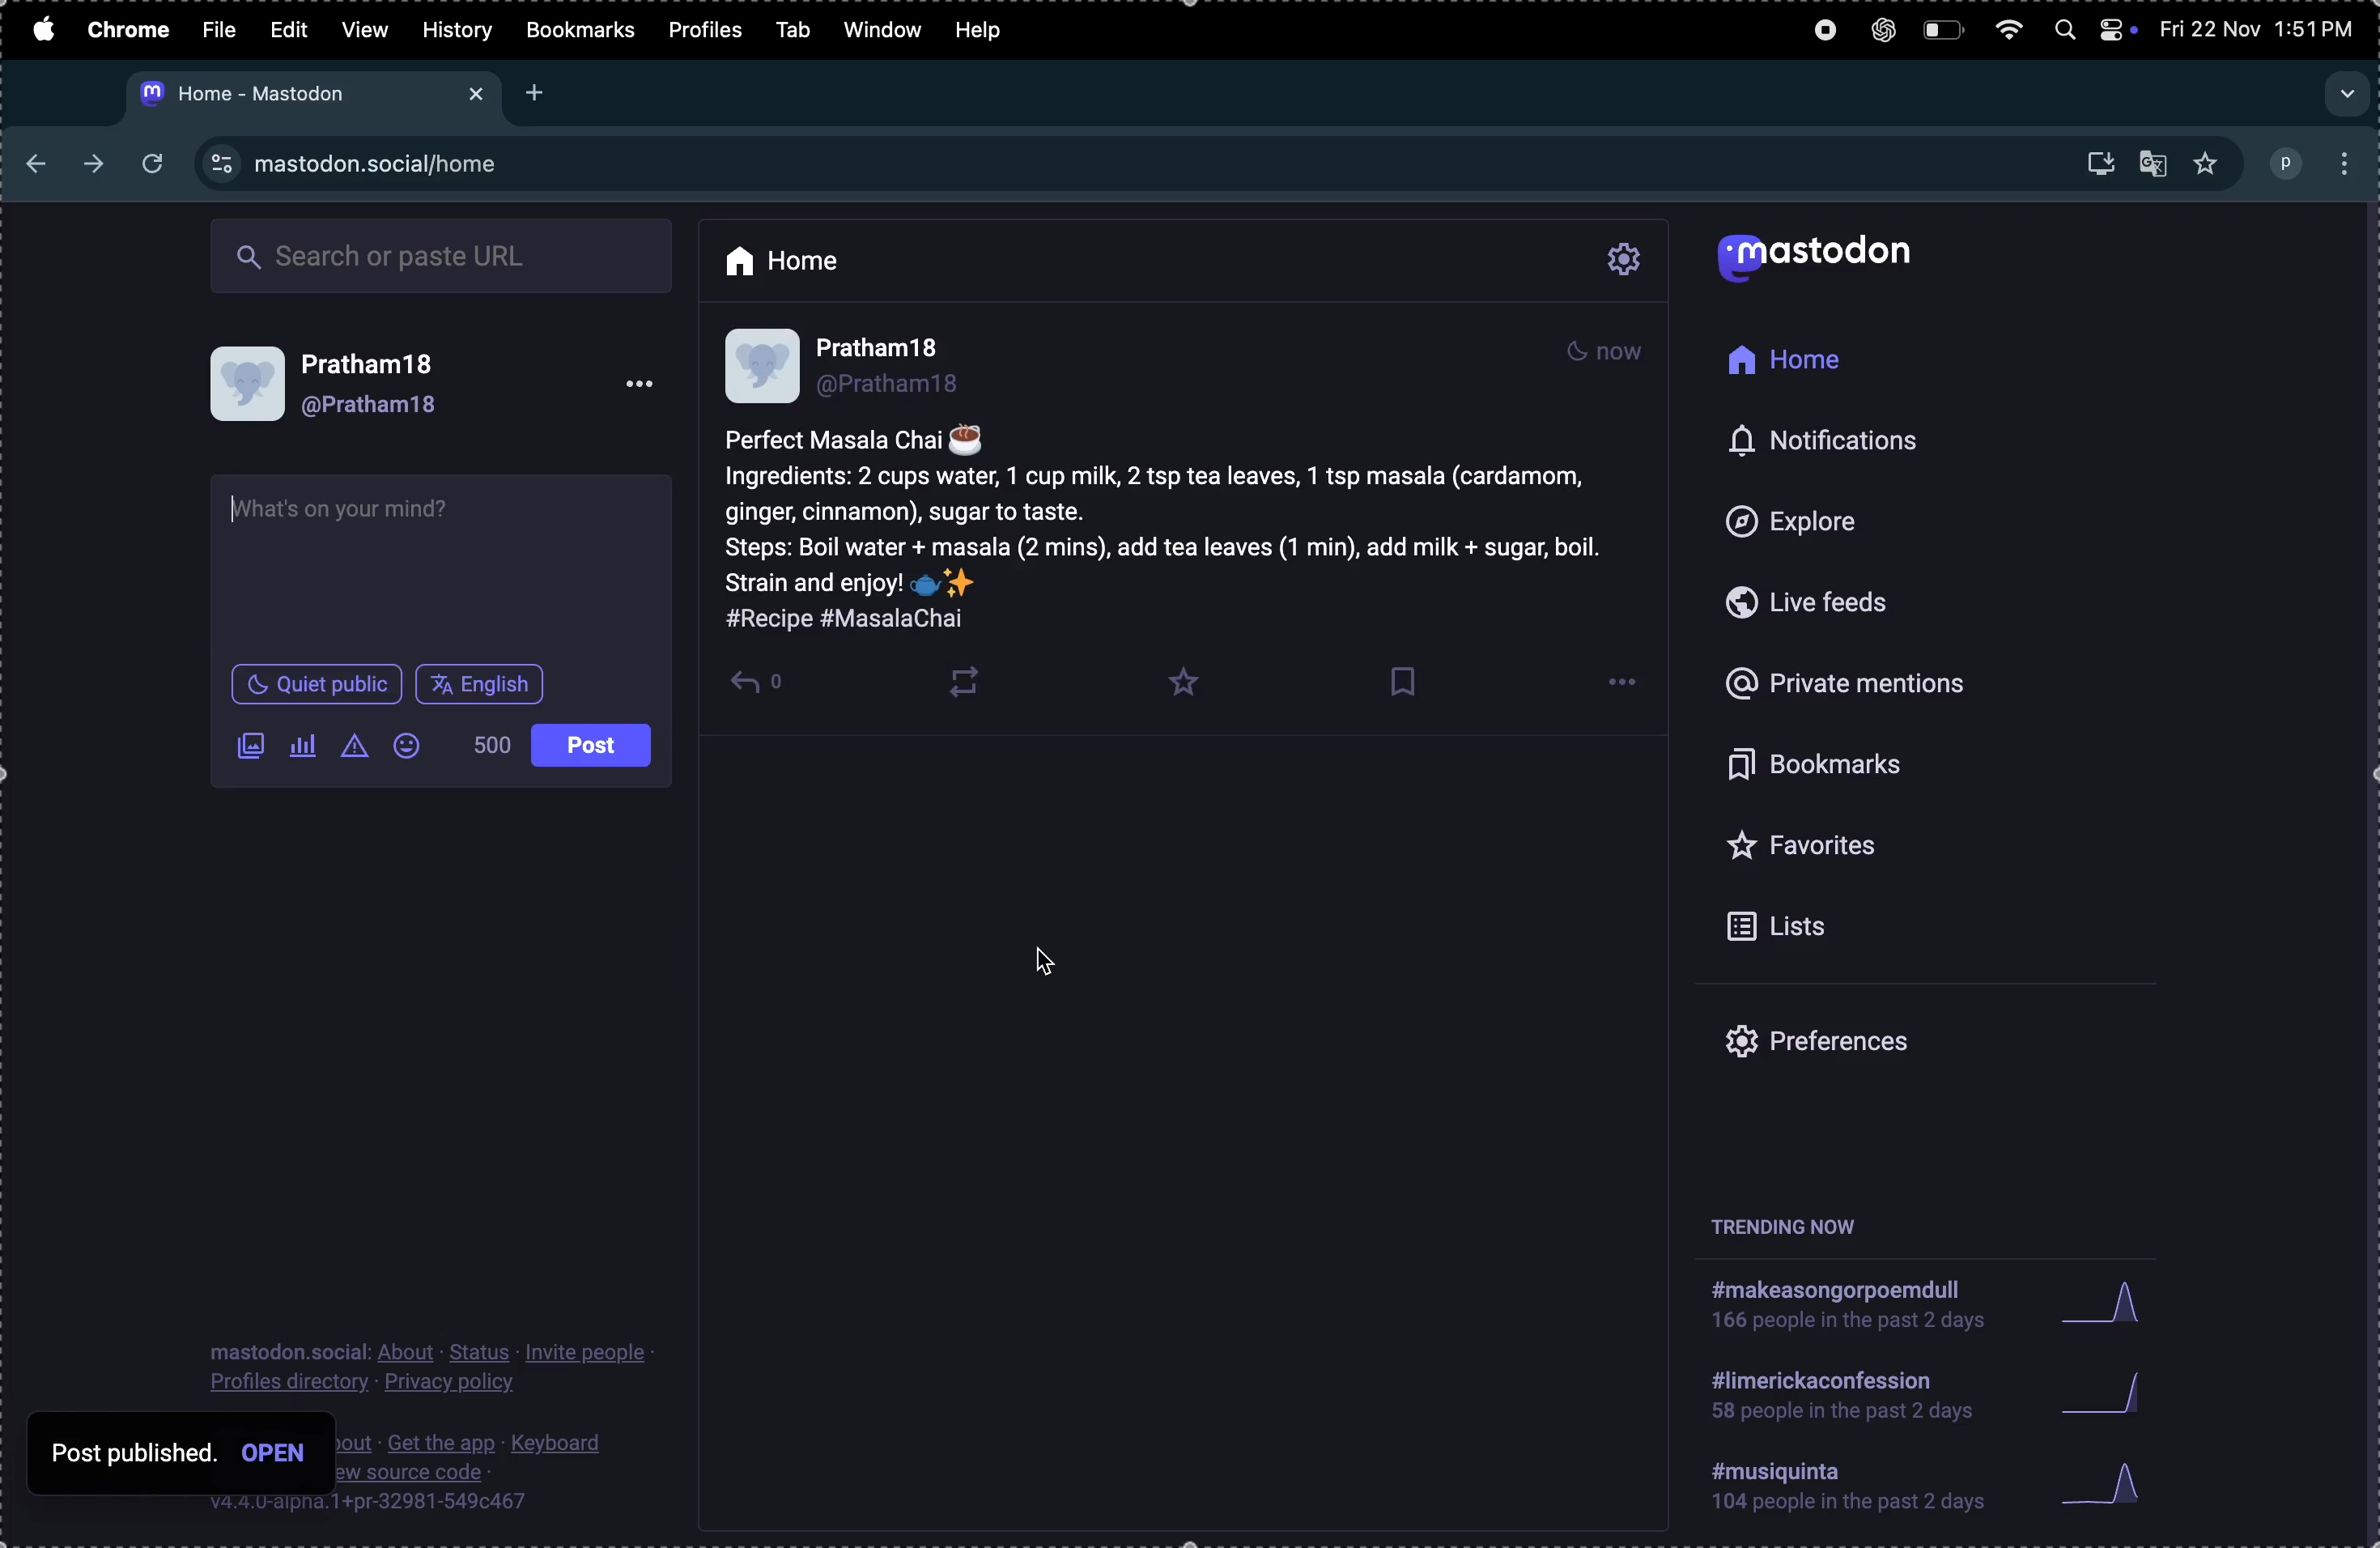  I want to click on graphs, so click(2140, 1392).